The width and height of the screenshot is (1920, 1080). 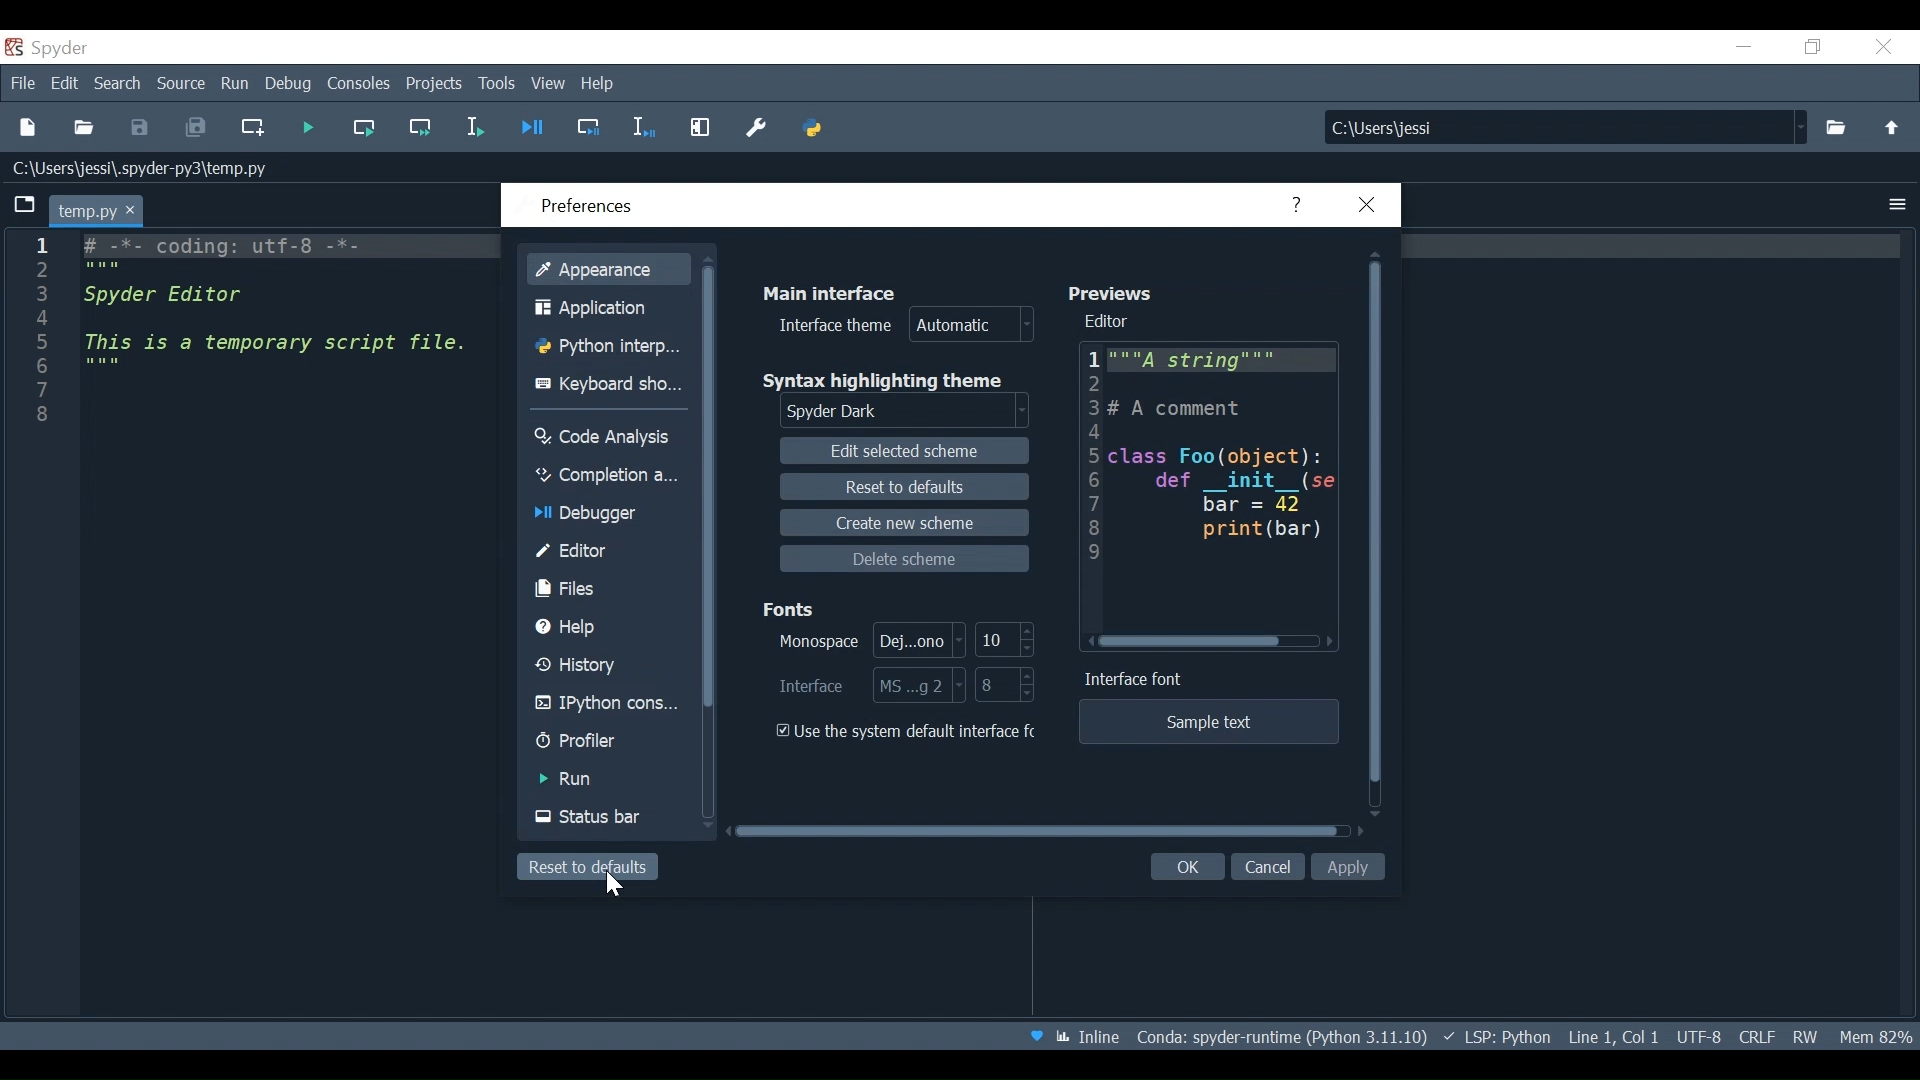 What do you see at coordinates (608, 346) in the screenshot?
I see `Python interpreter` at bounding box center [608, 346].